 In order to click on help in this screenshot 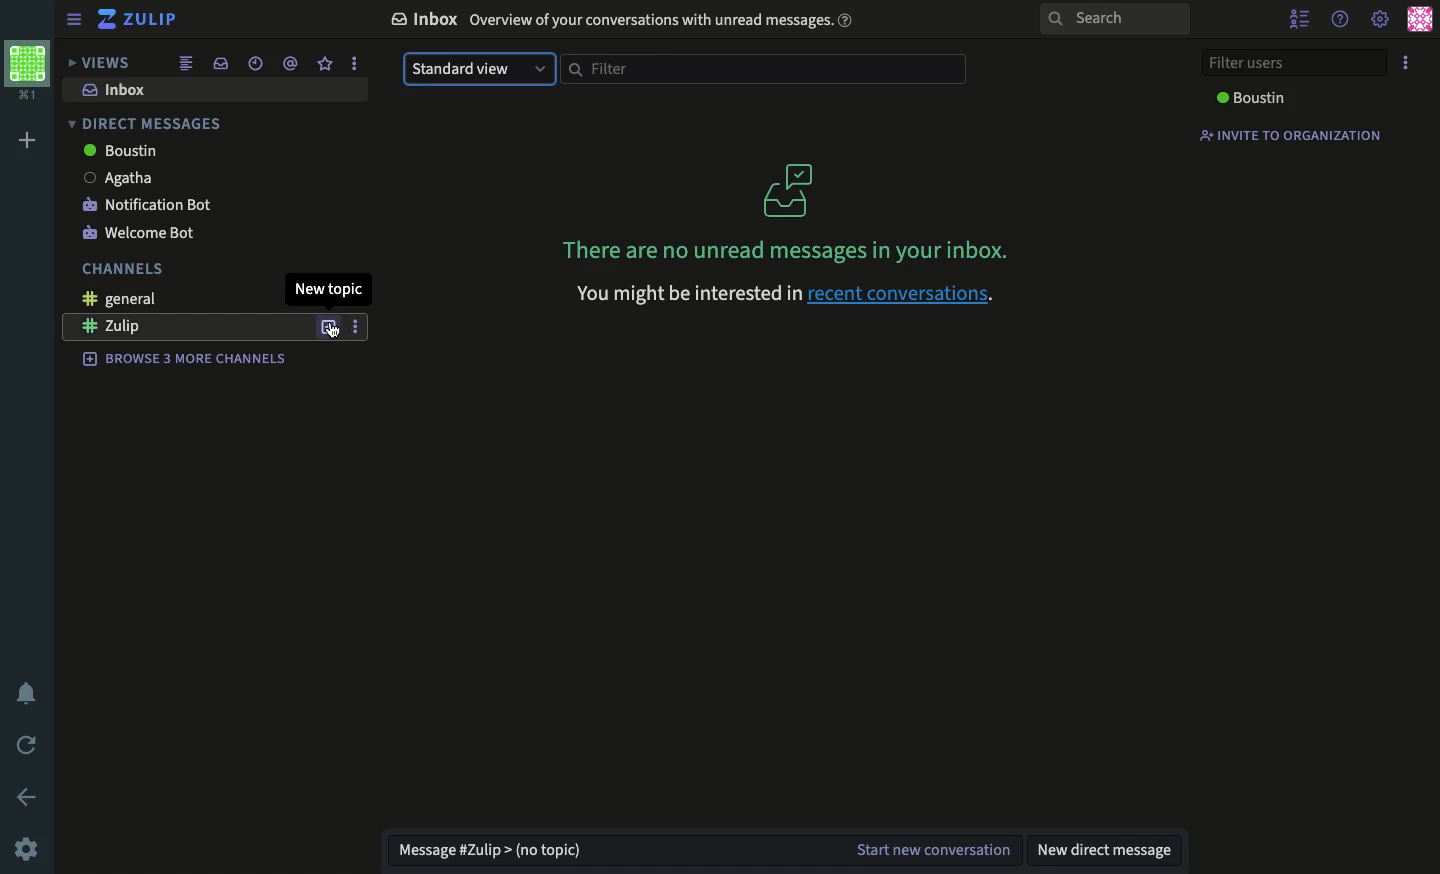, I will do `click(1339, 20)`.